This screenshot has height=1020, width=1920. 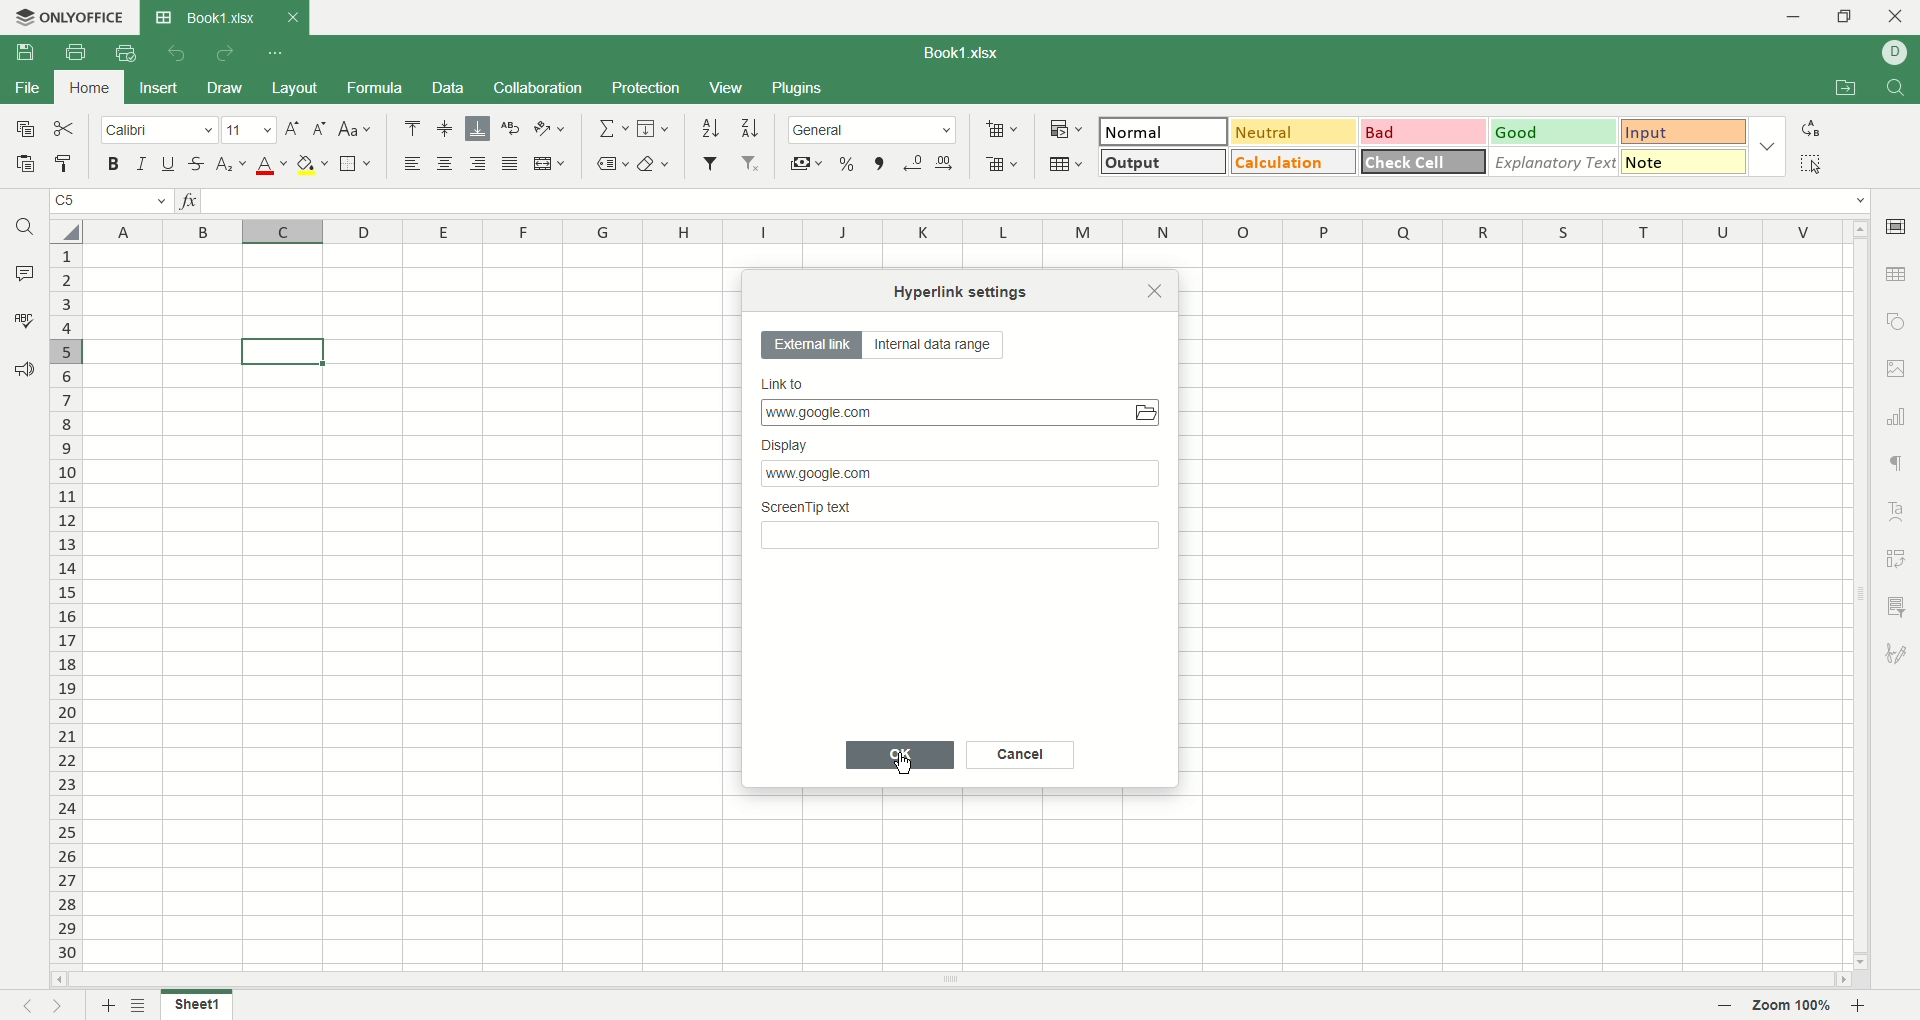 What do you see at coordinates (26, 275) in the screenshot?
I see `comments` at bounding box center [26, 275].